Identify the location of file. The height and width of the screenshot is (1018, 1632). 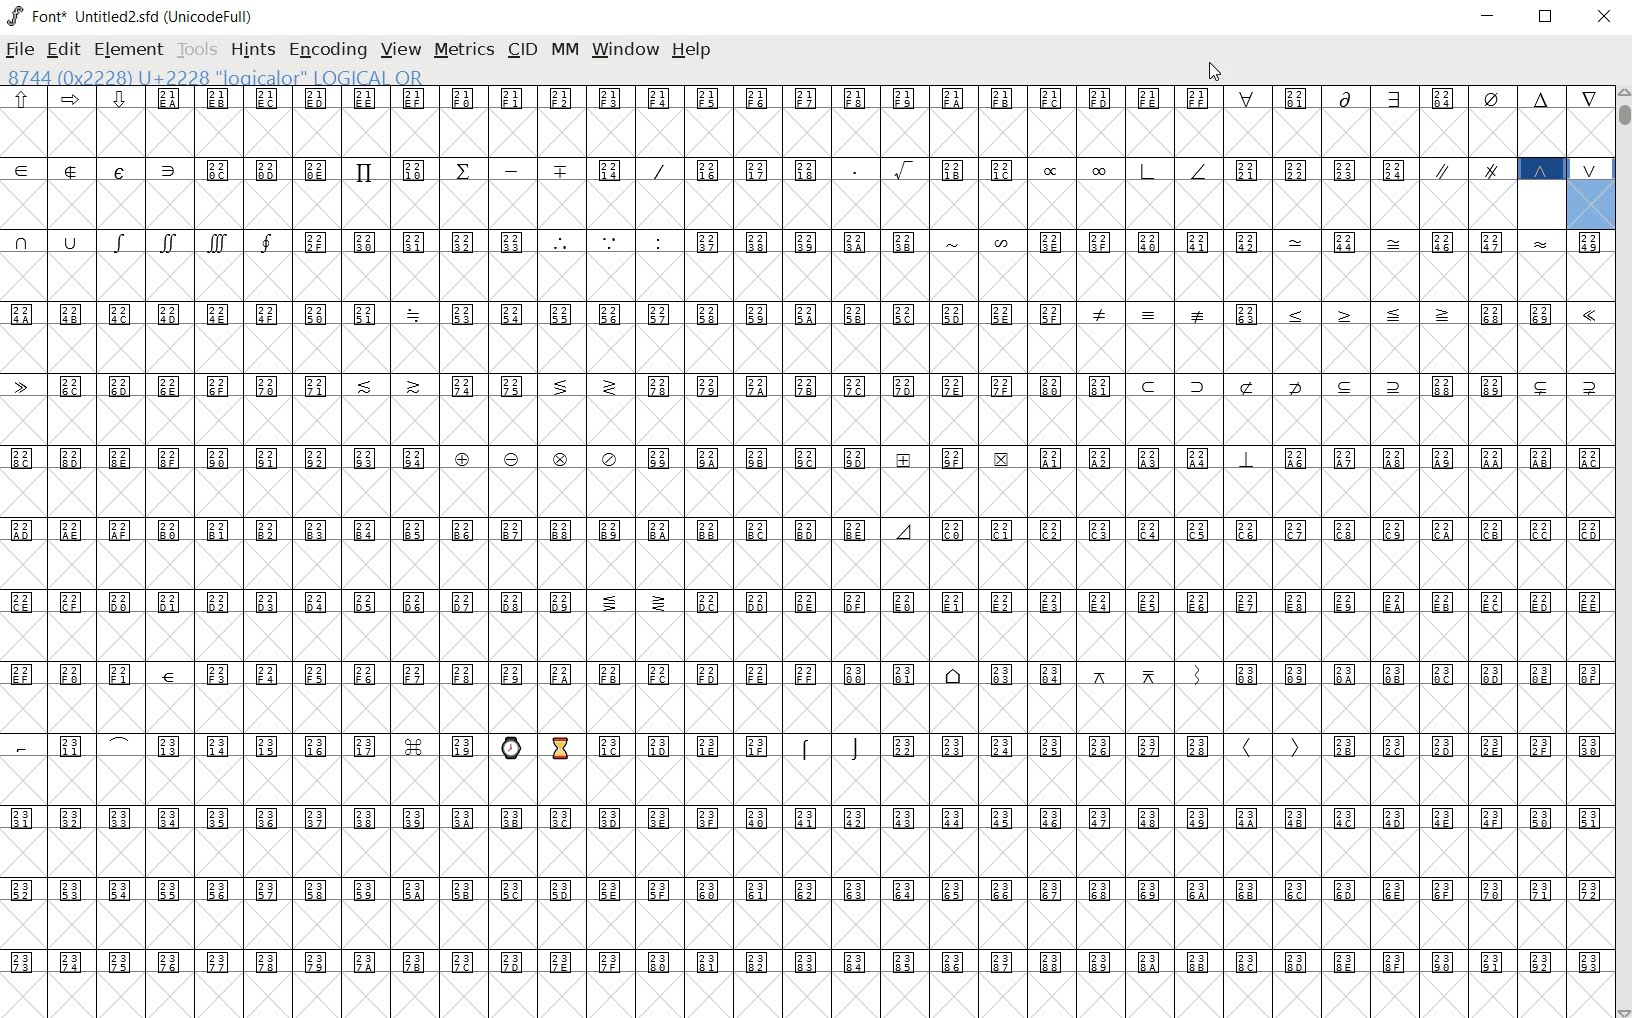
(21, 49).